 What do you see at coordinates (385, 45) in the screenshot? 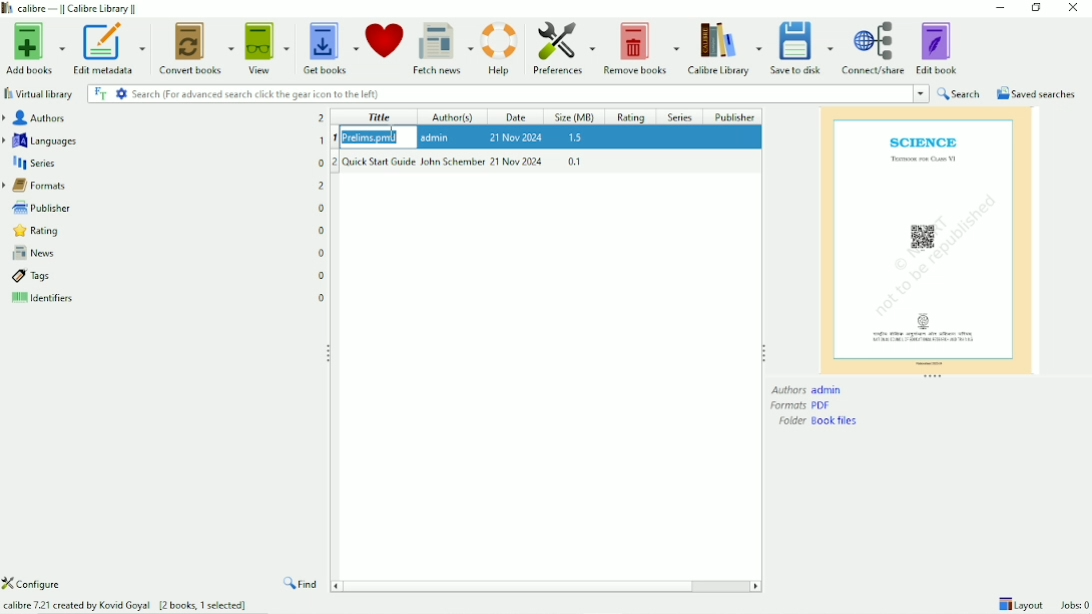
I see `Donate` at bounding box center [385, 45].